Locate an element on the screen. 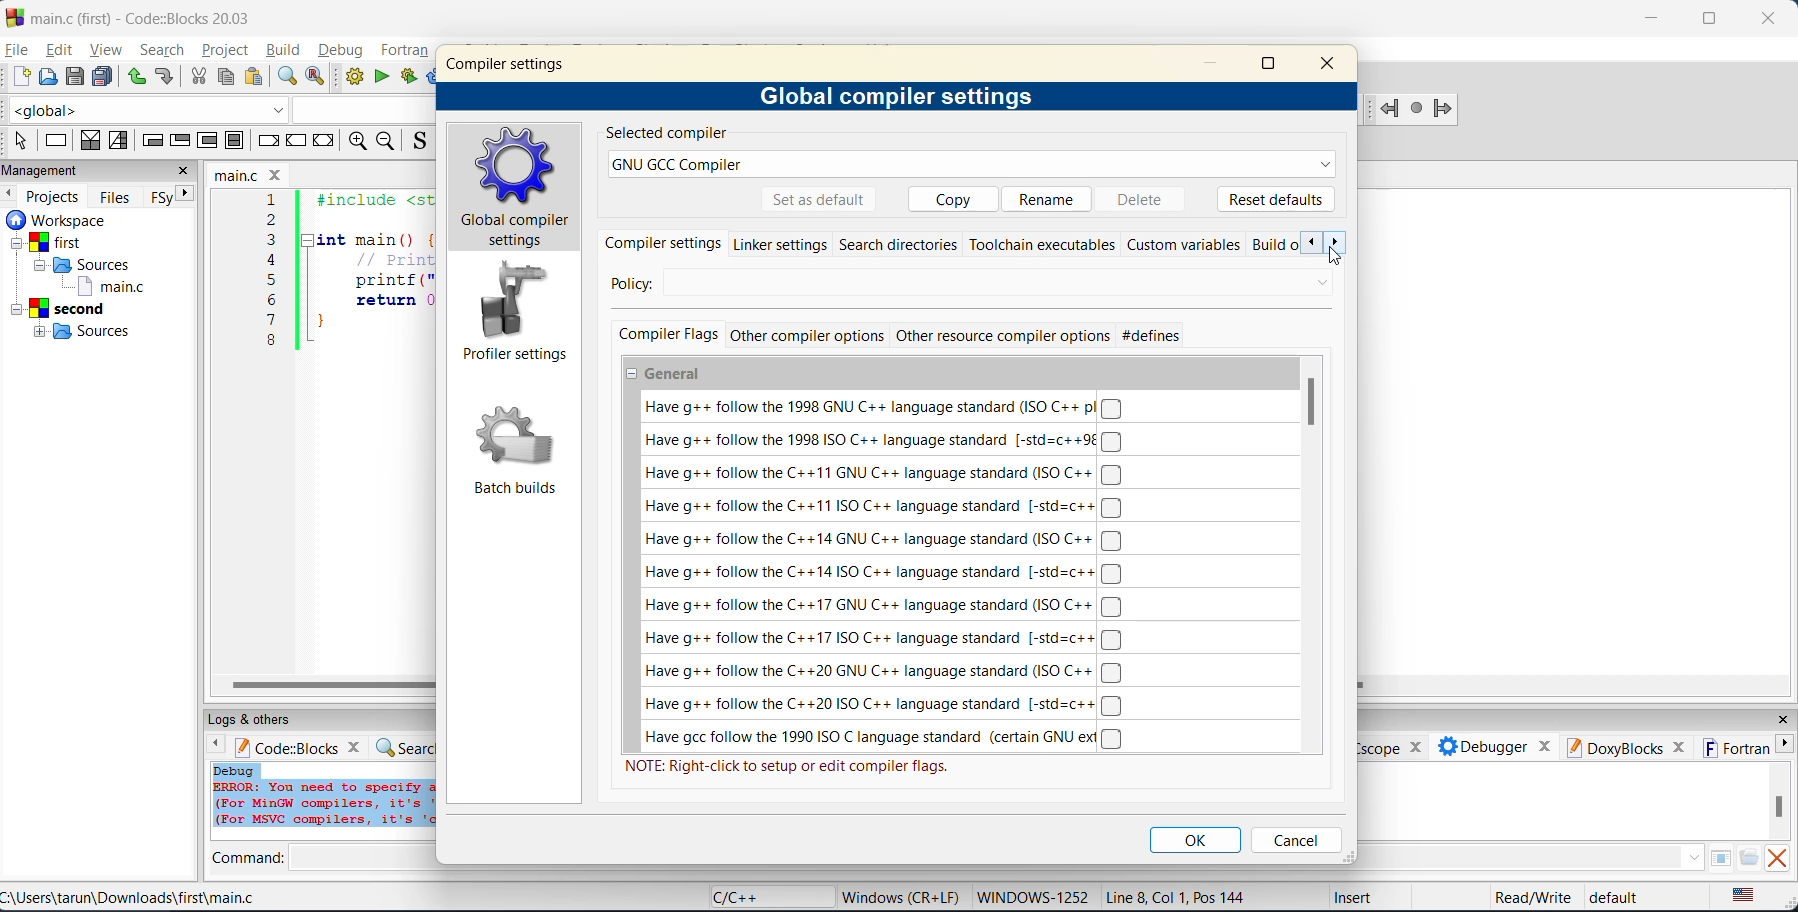  toolchain executables is located at coordinates (1042, 244).